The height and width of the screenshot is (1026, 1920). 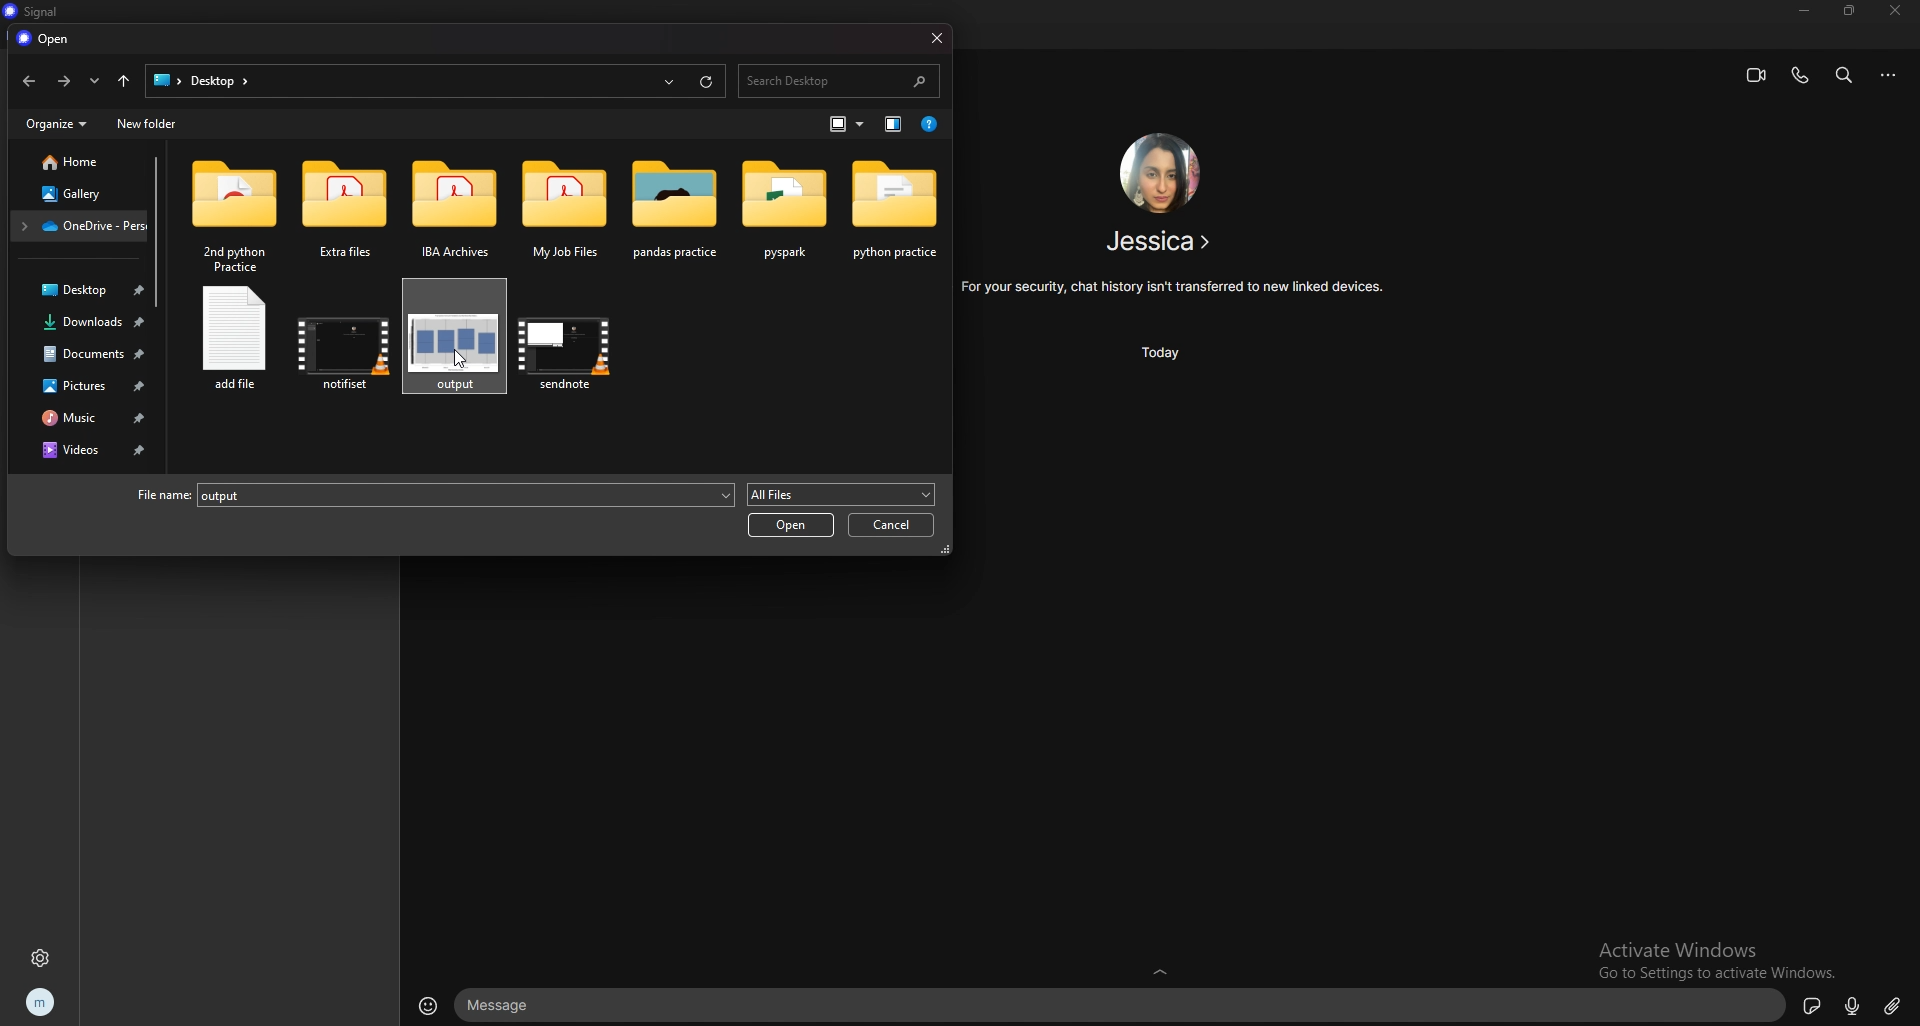 I want to click on cancel, so click(x=894, y=525).